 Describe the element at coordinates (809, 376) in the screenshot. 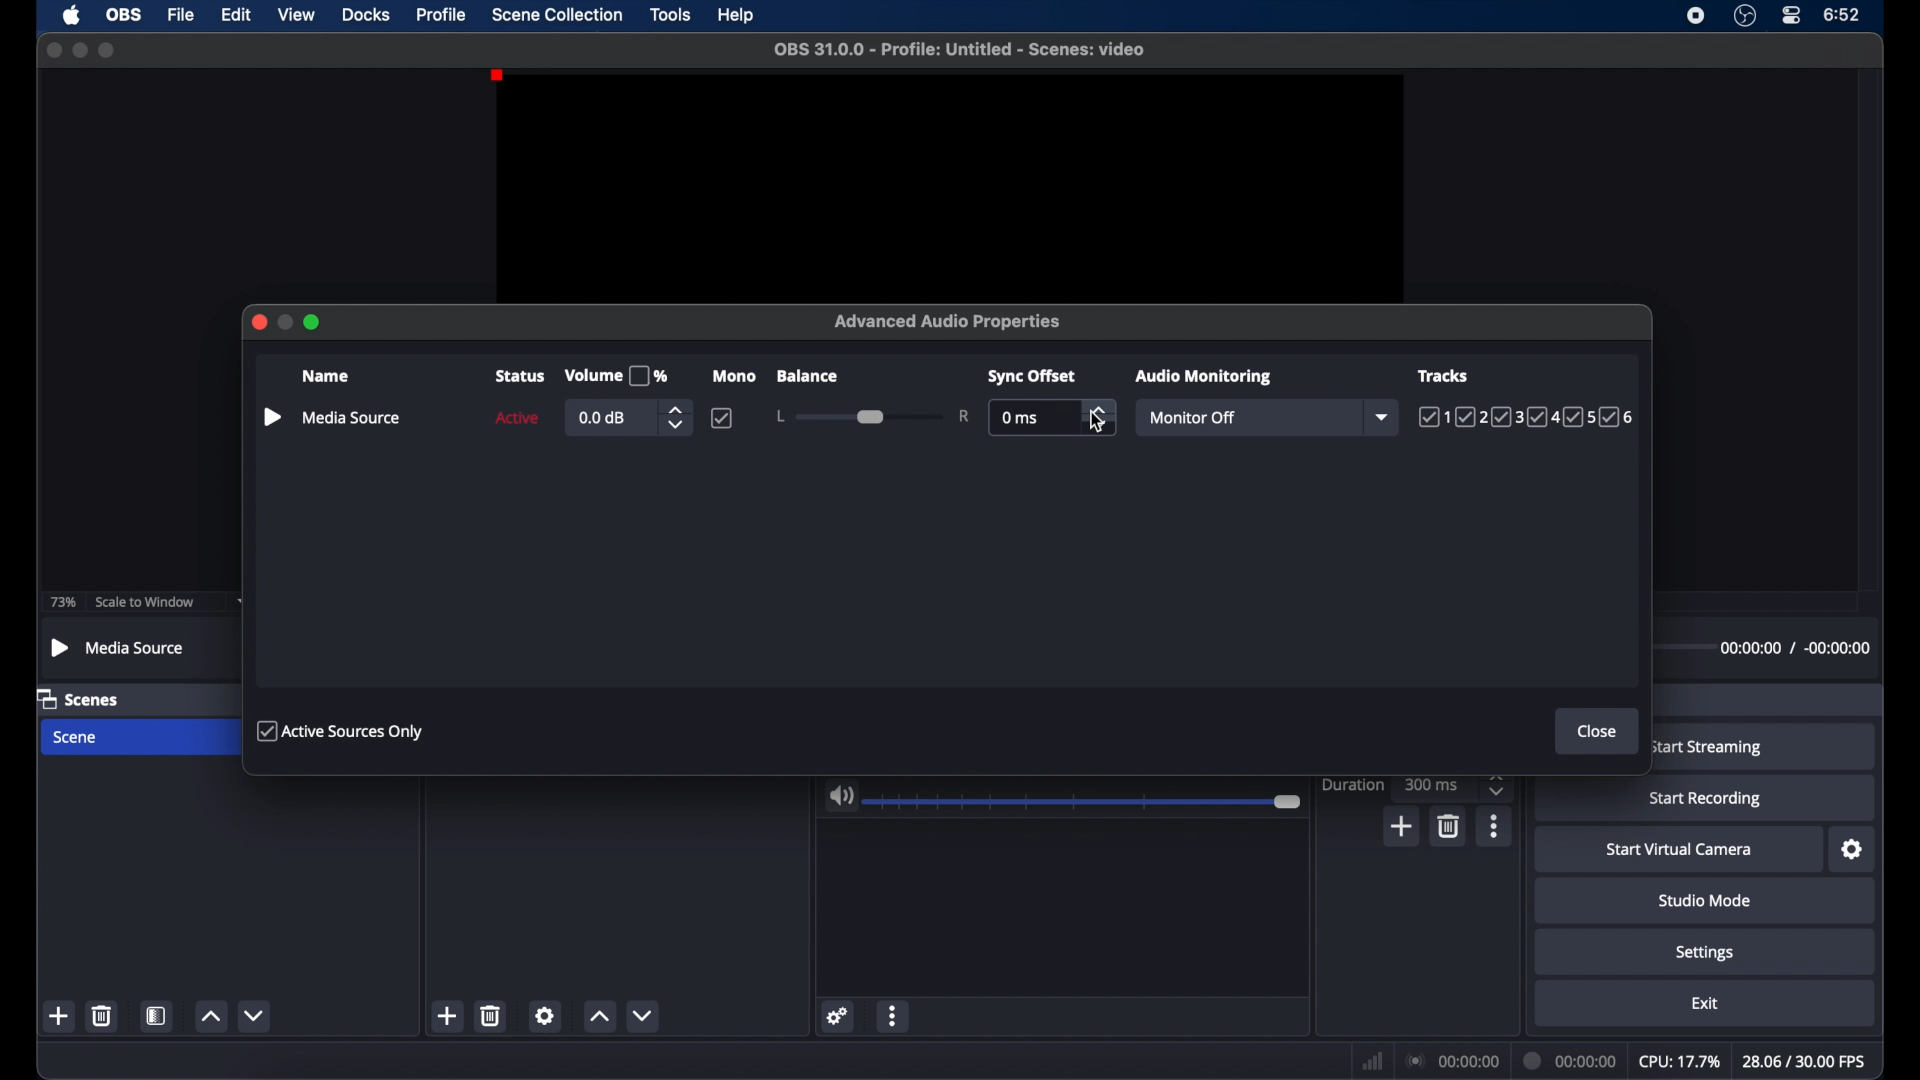

I see `balance` at that location.